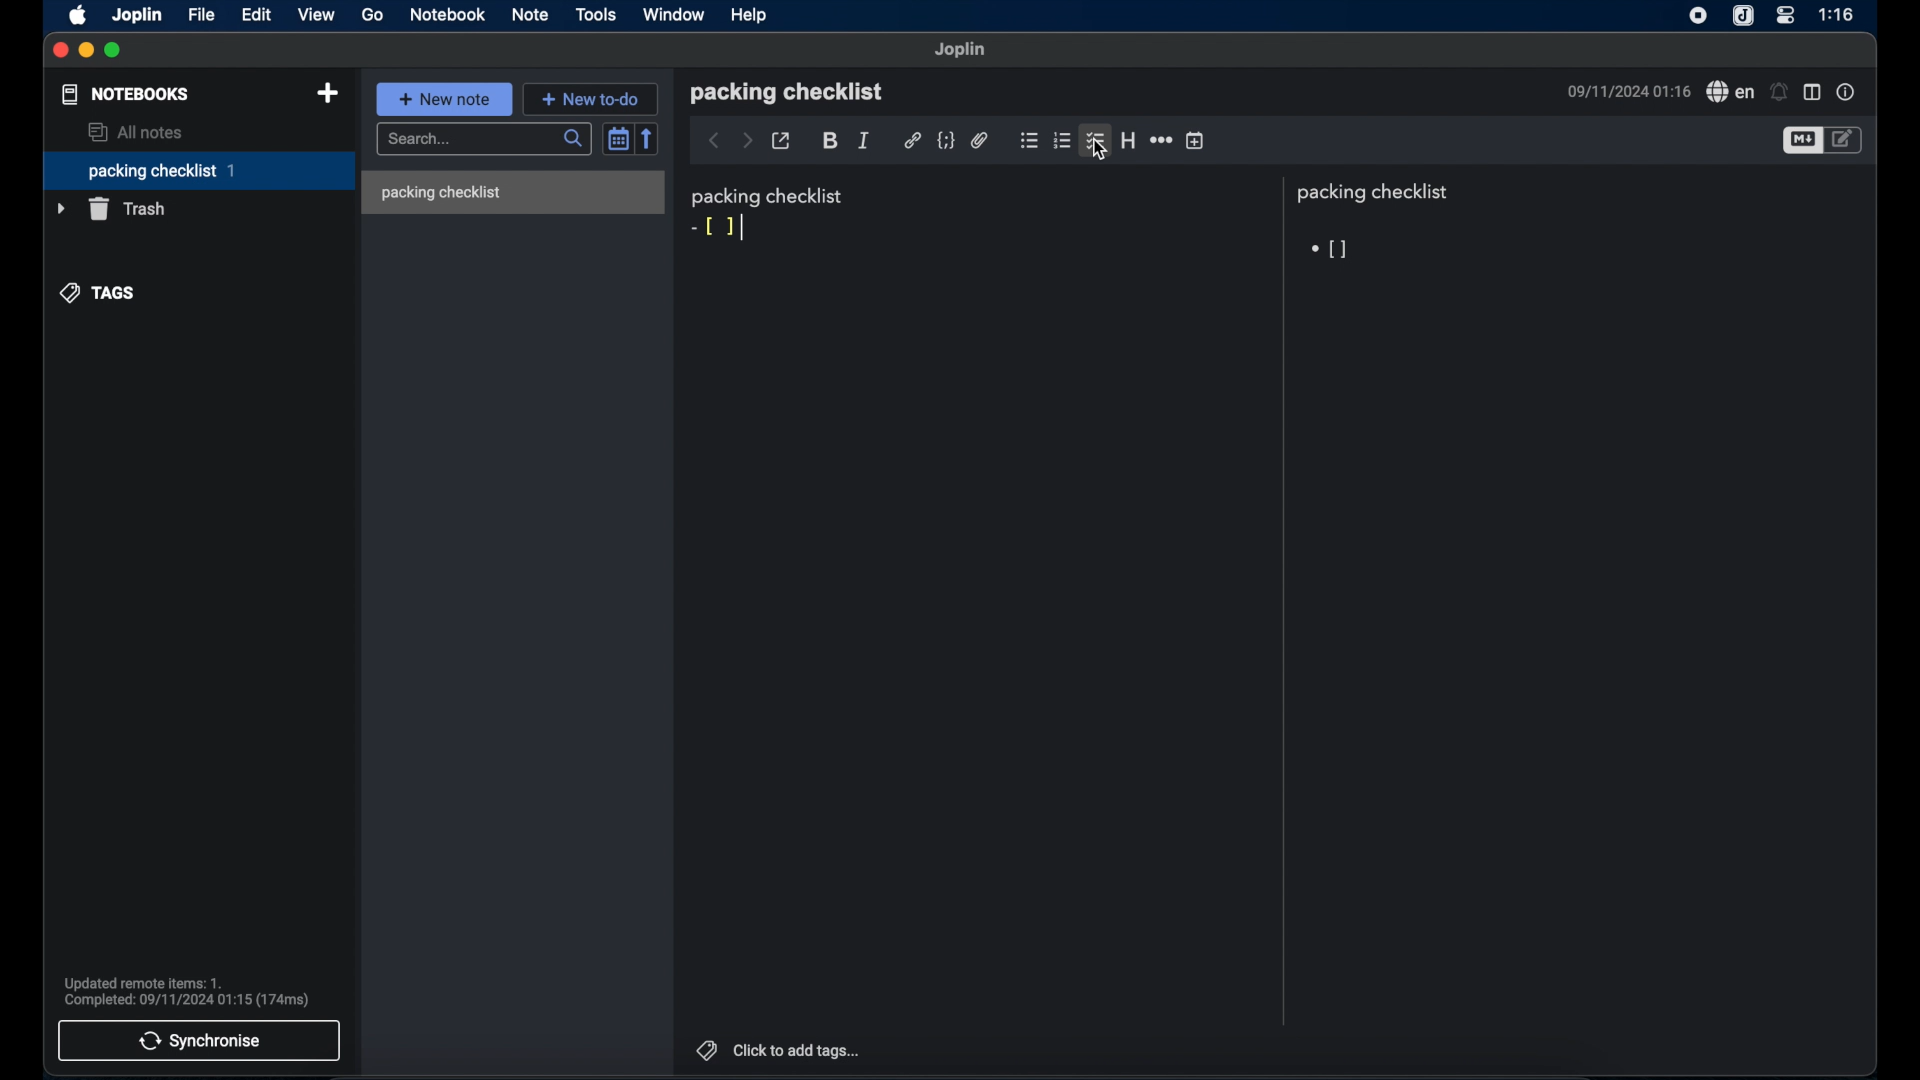  What do you see at coordinates (782, 141) in the screenshot?
I see `toggle external editing` at bounding box center [782, 141].